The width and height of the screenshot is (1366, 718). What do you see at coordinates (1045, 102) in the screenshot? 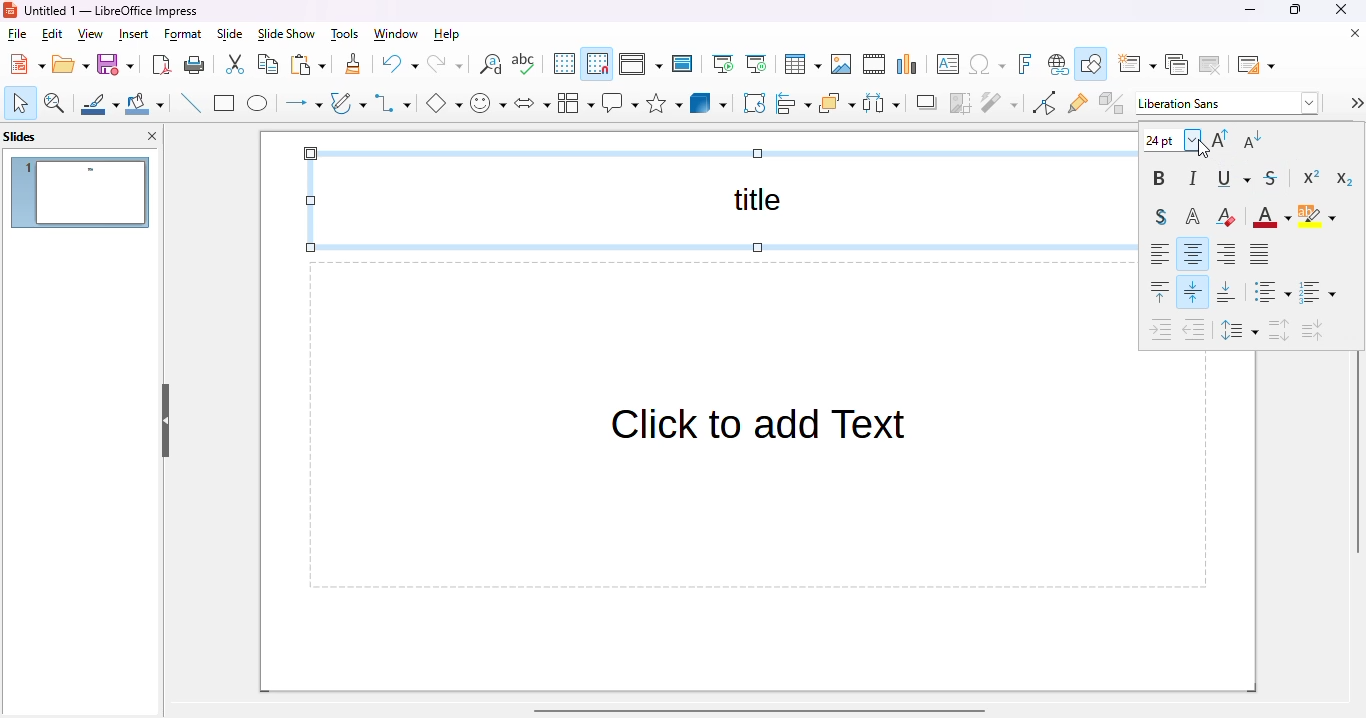
I see `toggle point edit mode` at bounding box center [1045, 102].